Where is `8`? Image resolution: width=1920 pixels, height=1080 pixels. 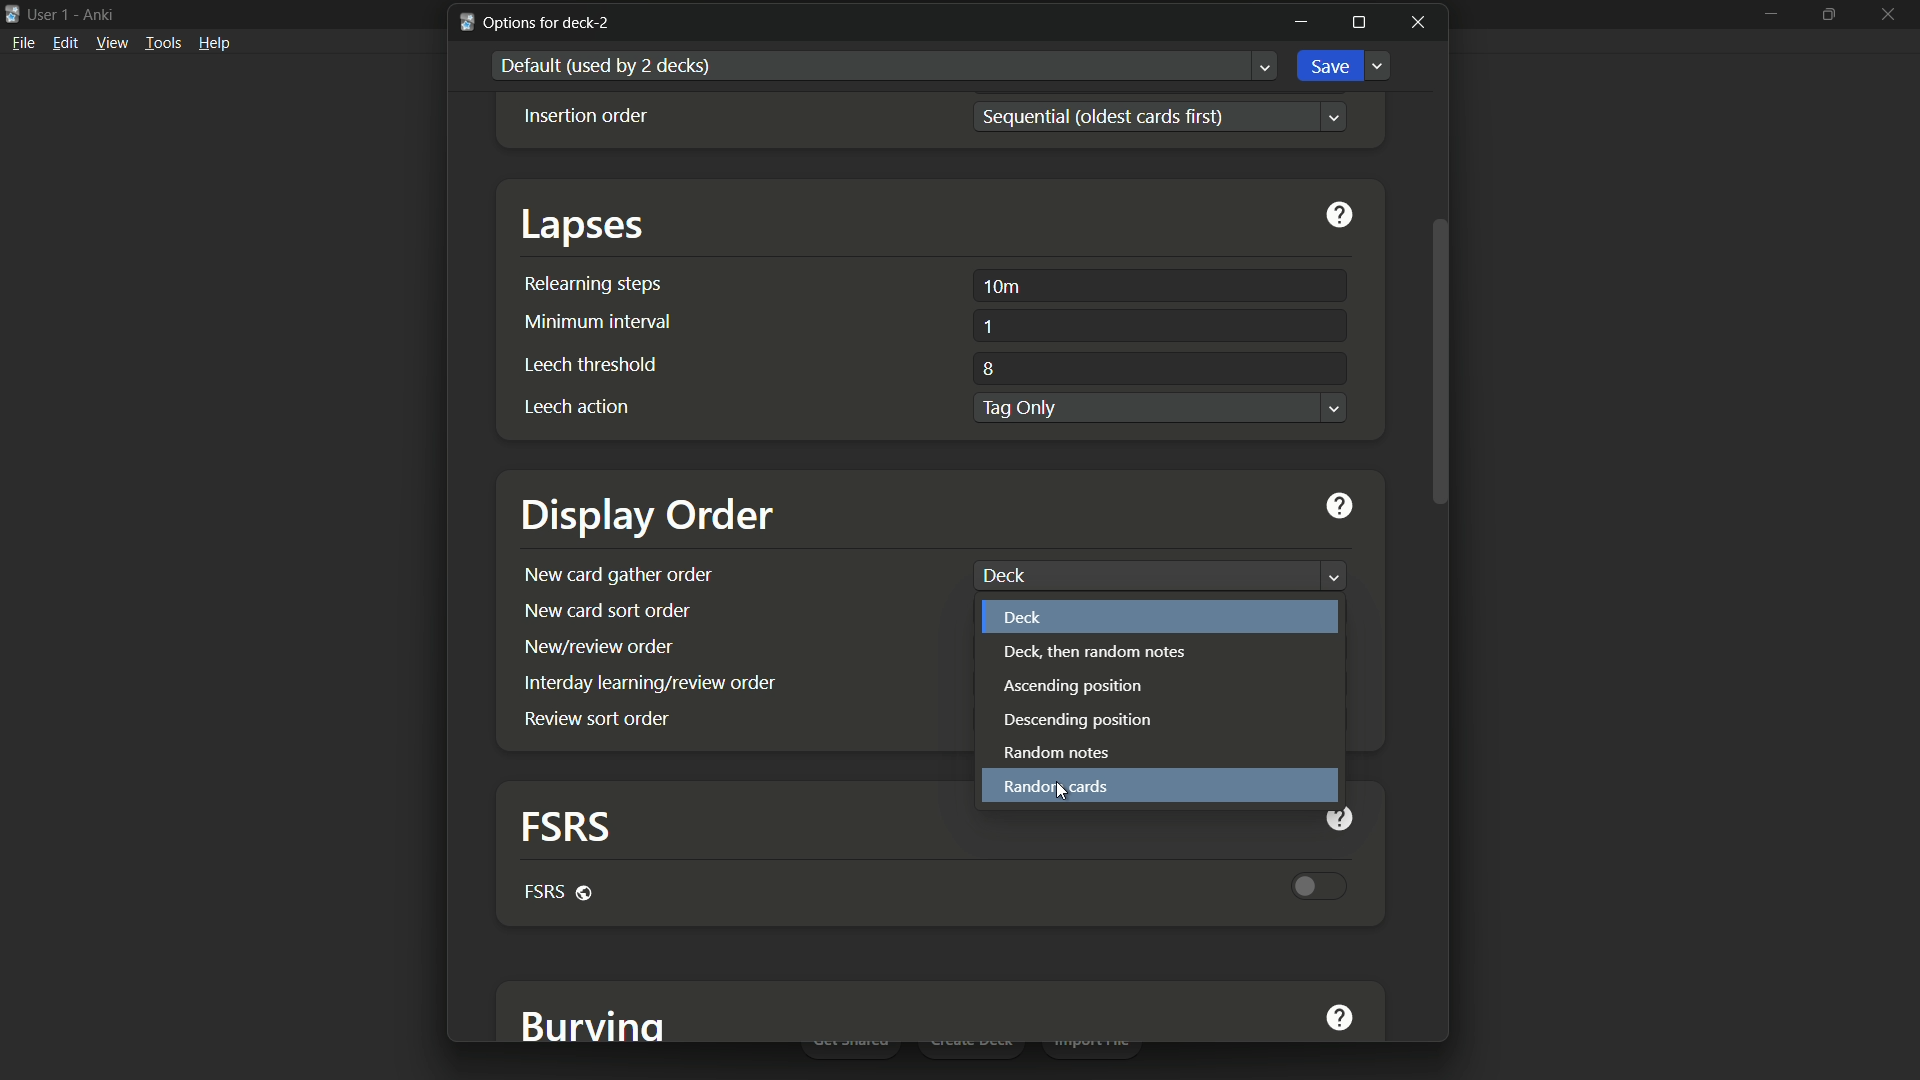
8 is located at coordinates (986, 367).